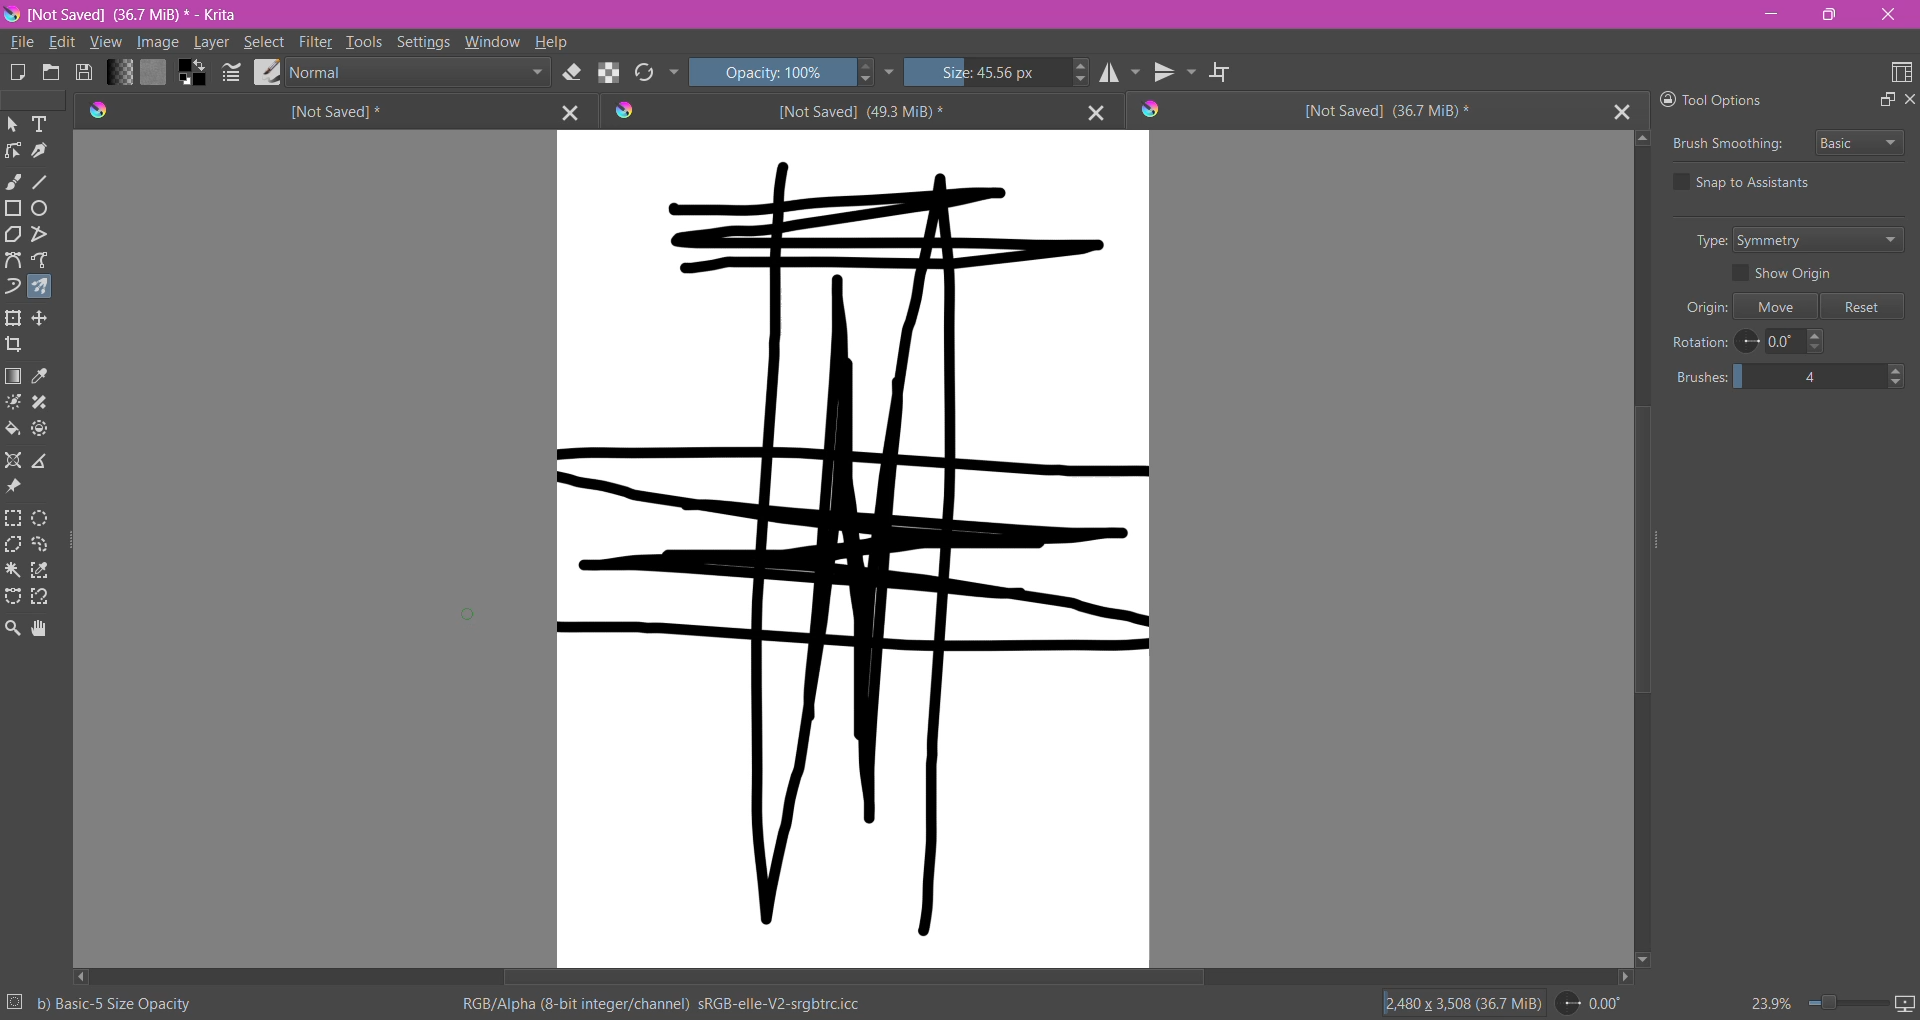  What do you see at coordinates (40, 629) in the screenshot?
I see `Pan Tool` at bounding box center [40, 629].